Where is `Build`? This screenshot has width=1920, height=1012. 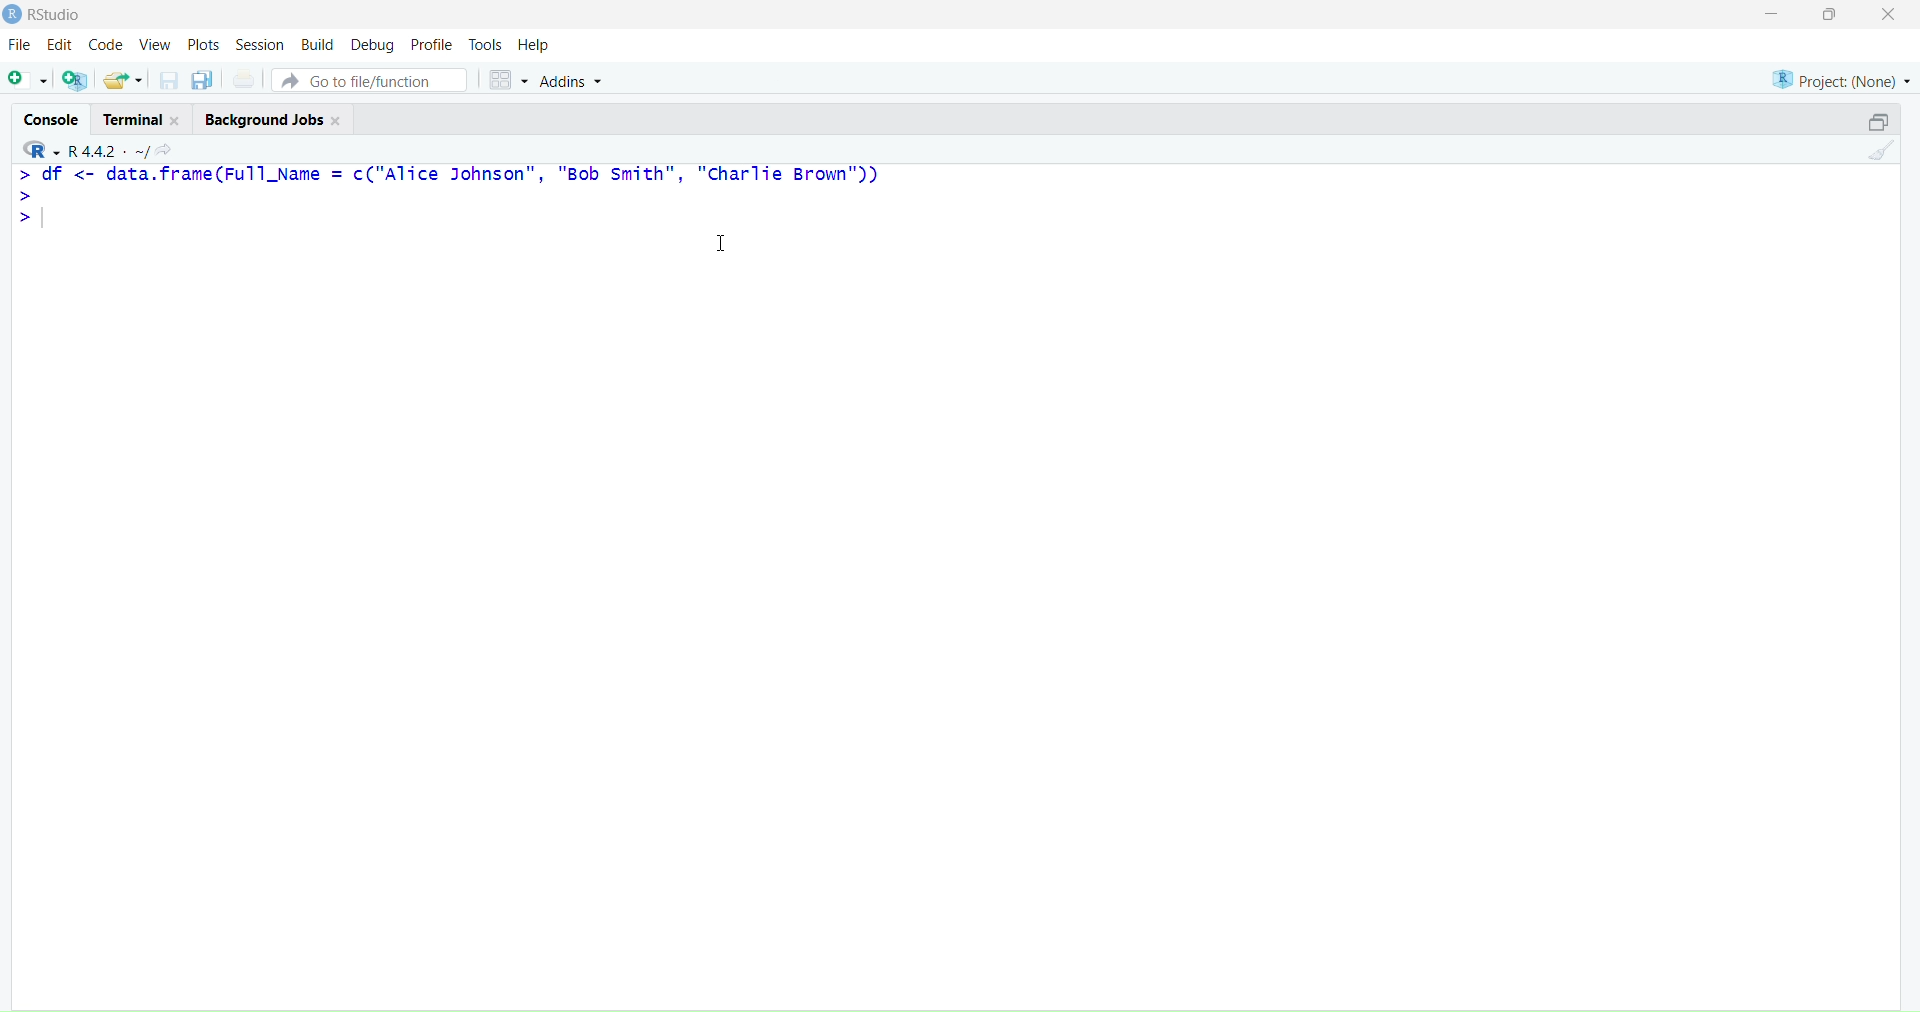
Build is located at coordinates (317, 43).